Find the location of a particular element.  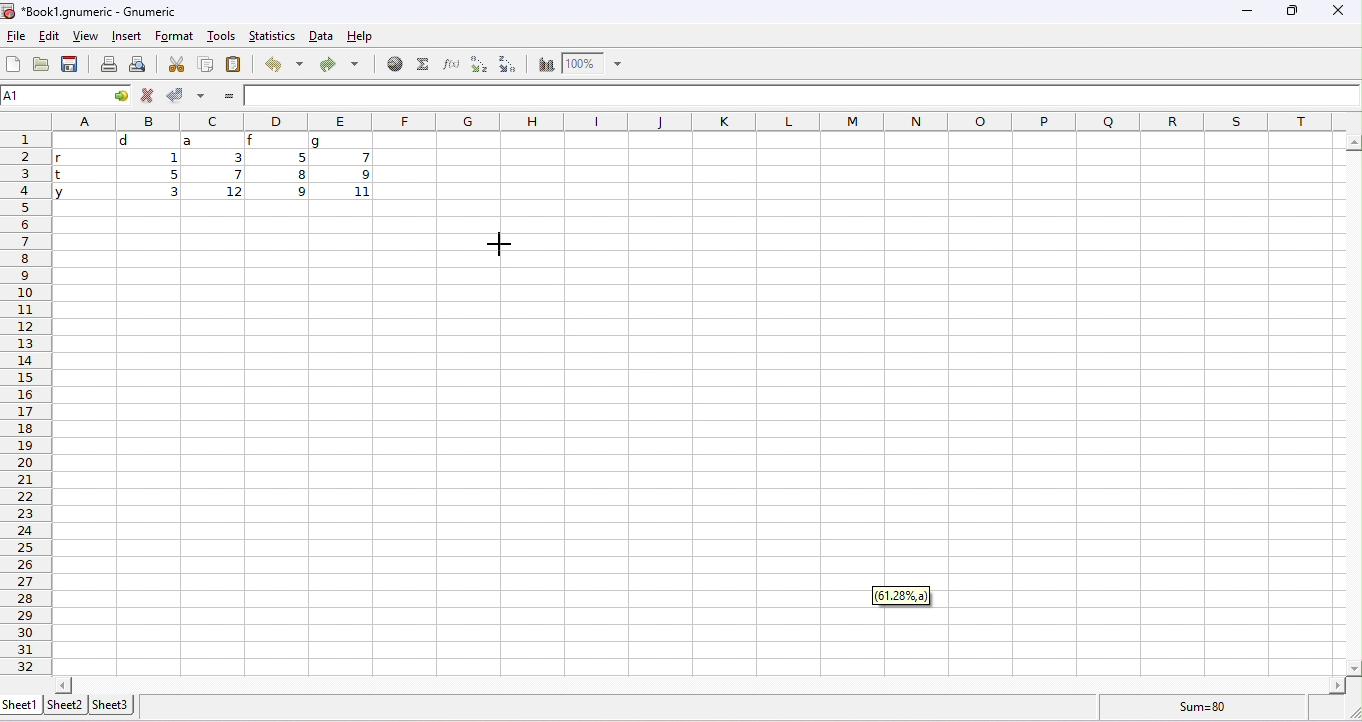

formula bar is located at coordinates (803, 95).